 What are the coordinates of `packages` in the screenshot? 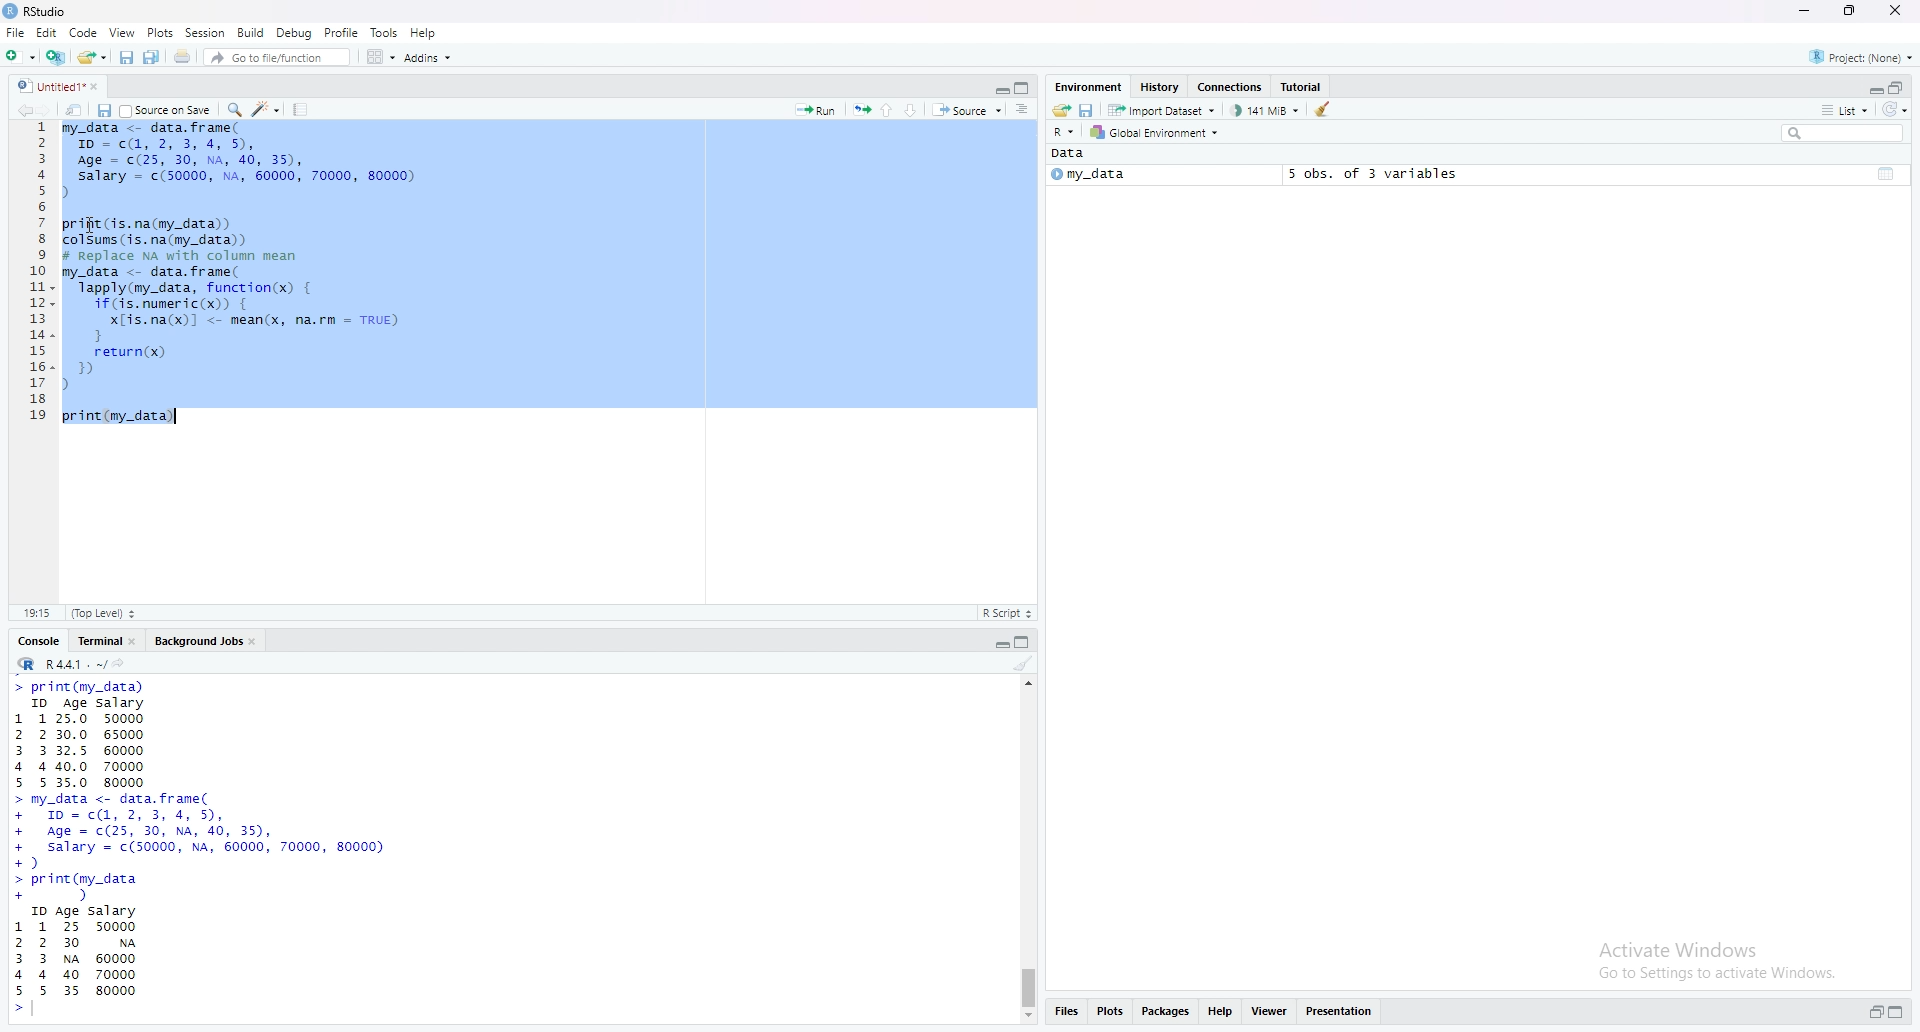 It's located at (1166, 1010).